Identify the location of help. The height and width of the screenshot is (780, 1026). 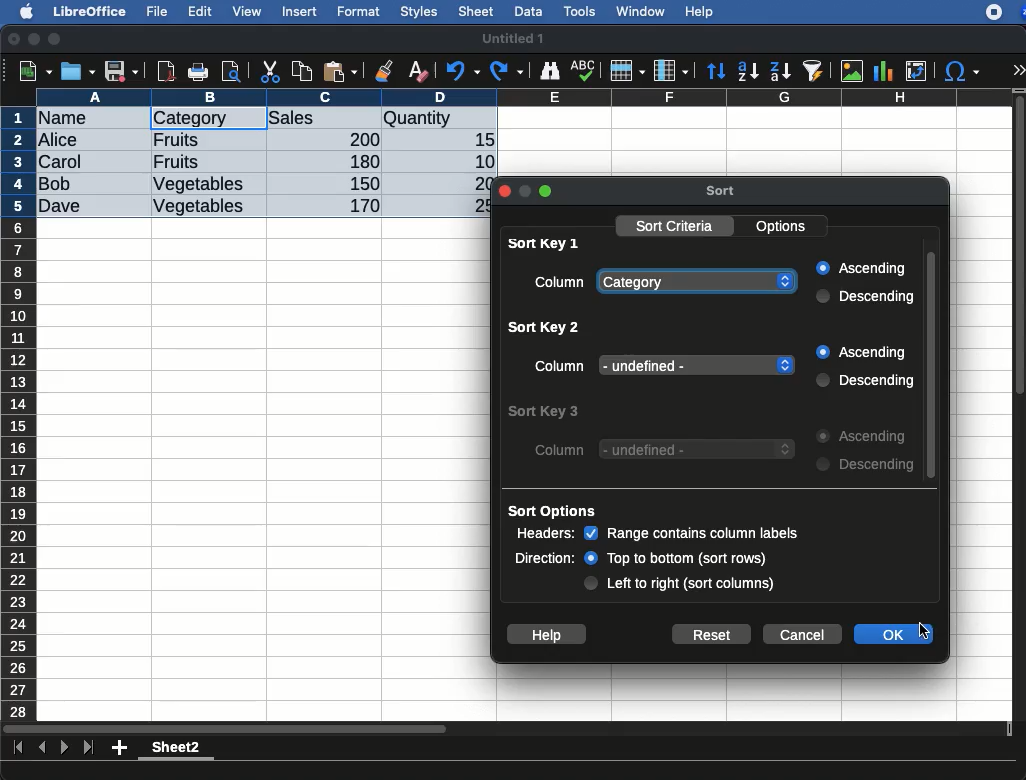
(545, 634).